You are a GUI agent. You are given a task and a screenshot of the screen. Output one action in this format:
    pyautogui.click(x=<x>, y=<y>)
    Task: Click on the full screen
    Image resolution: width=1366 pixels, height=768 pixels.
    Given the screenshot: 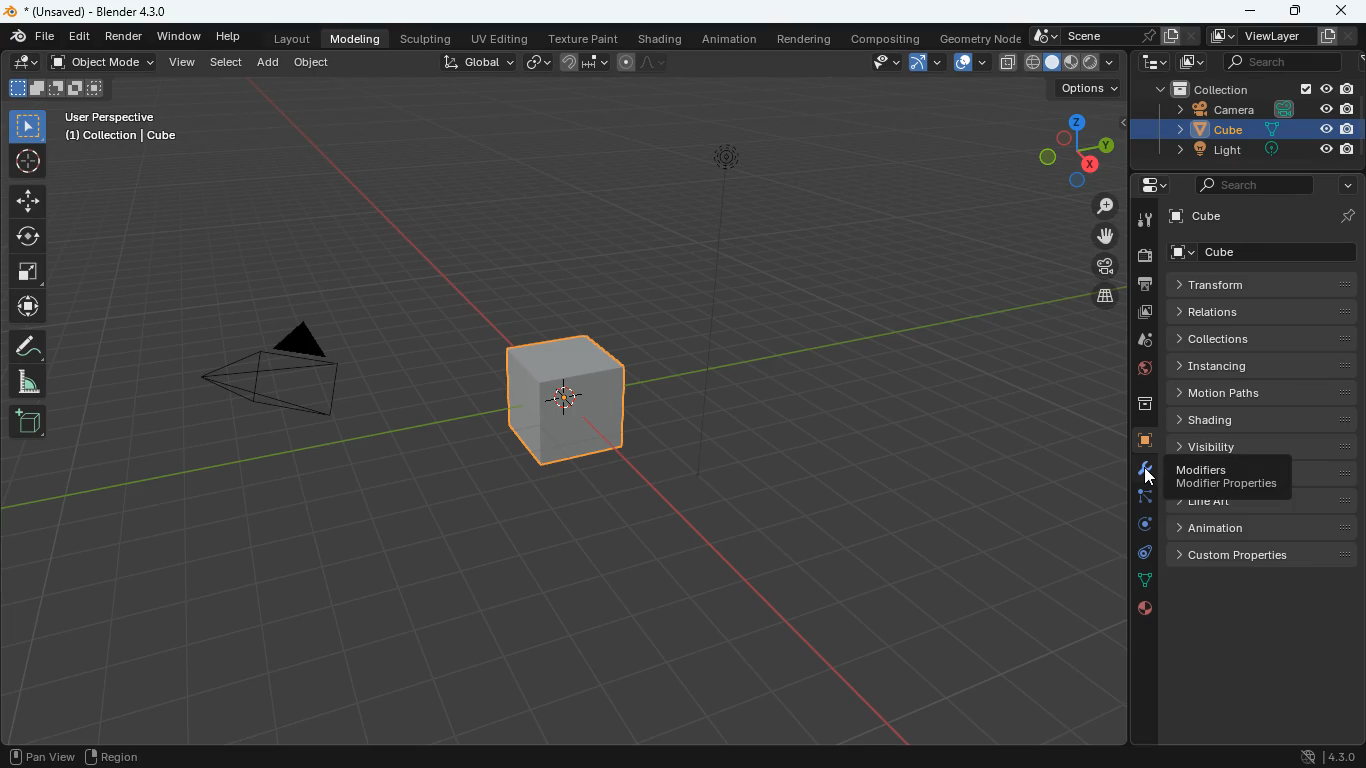 What is the action you would take?
    pyautogui.click(x=28, y=274)
    